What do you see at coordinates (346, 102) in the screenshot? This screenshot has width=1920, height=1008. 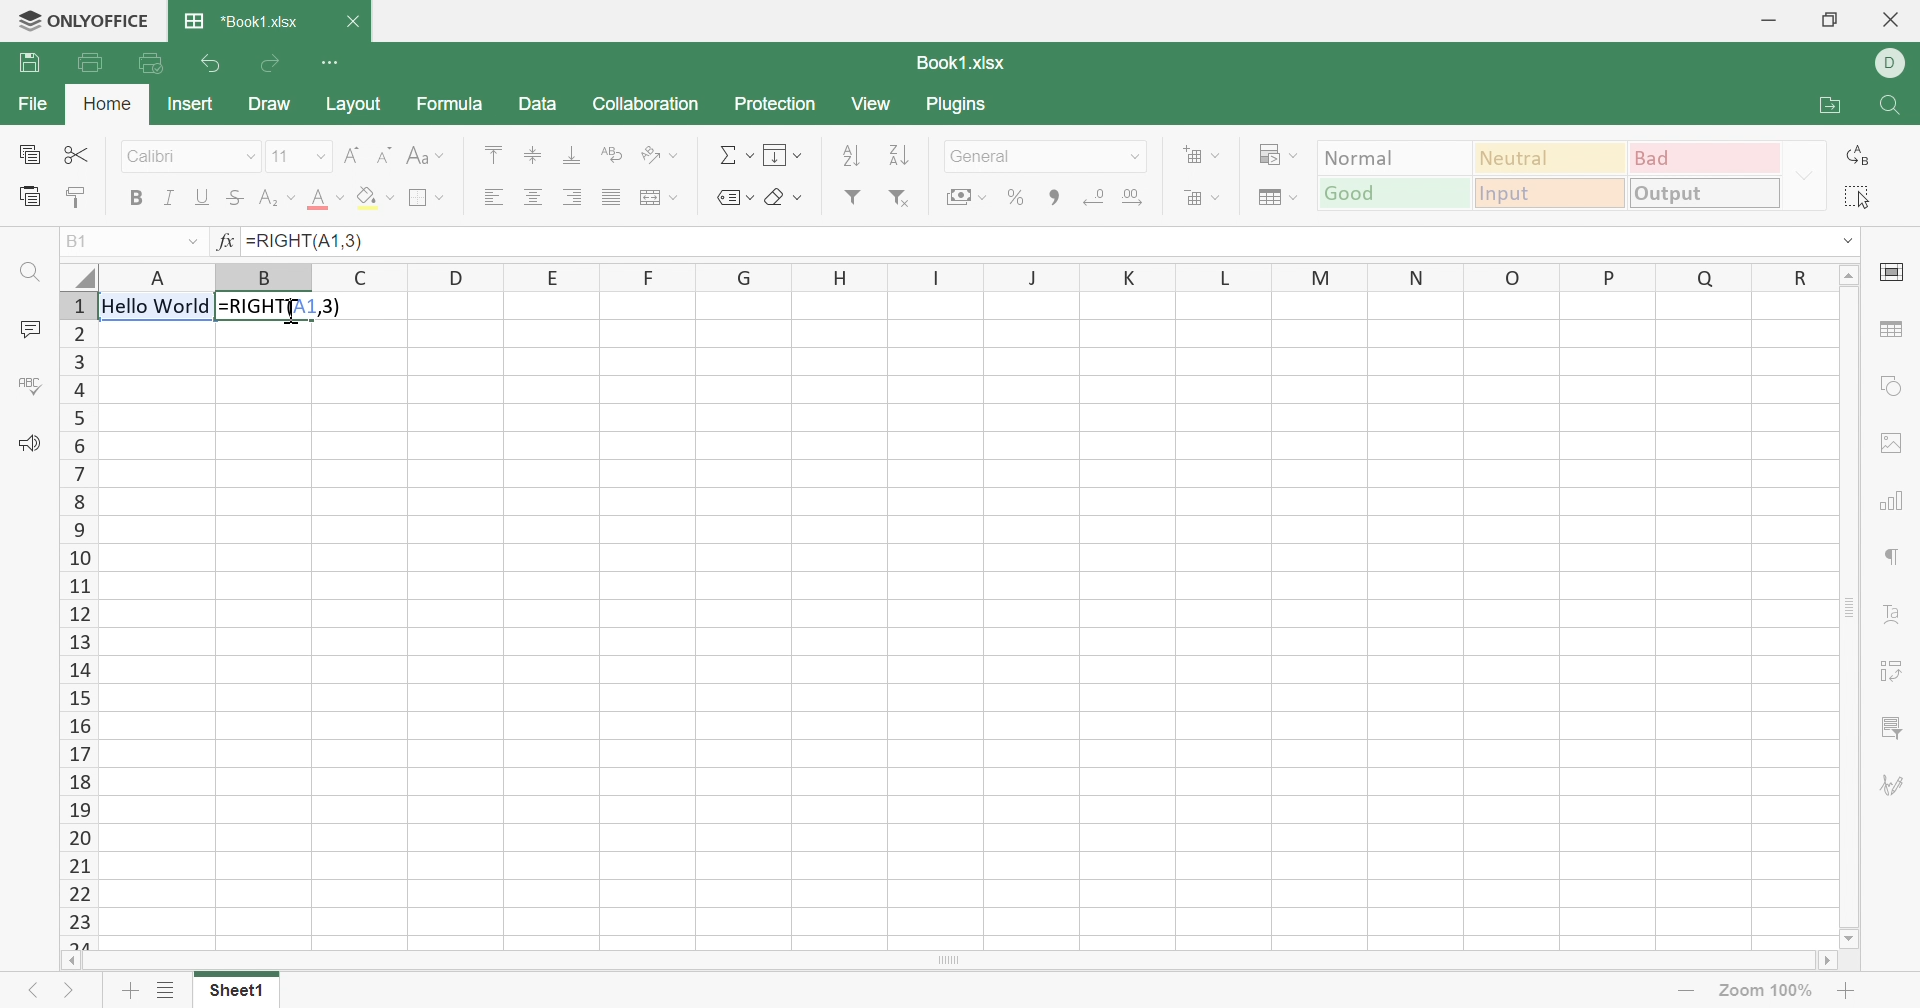 I see `Layout` at bounding box center [346, 102].